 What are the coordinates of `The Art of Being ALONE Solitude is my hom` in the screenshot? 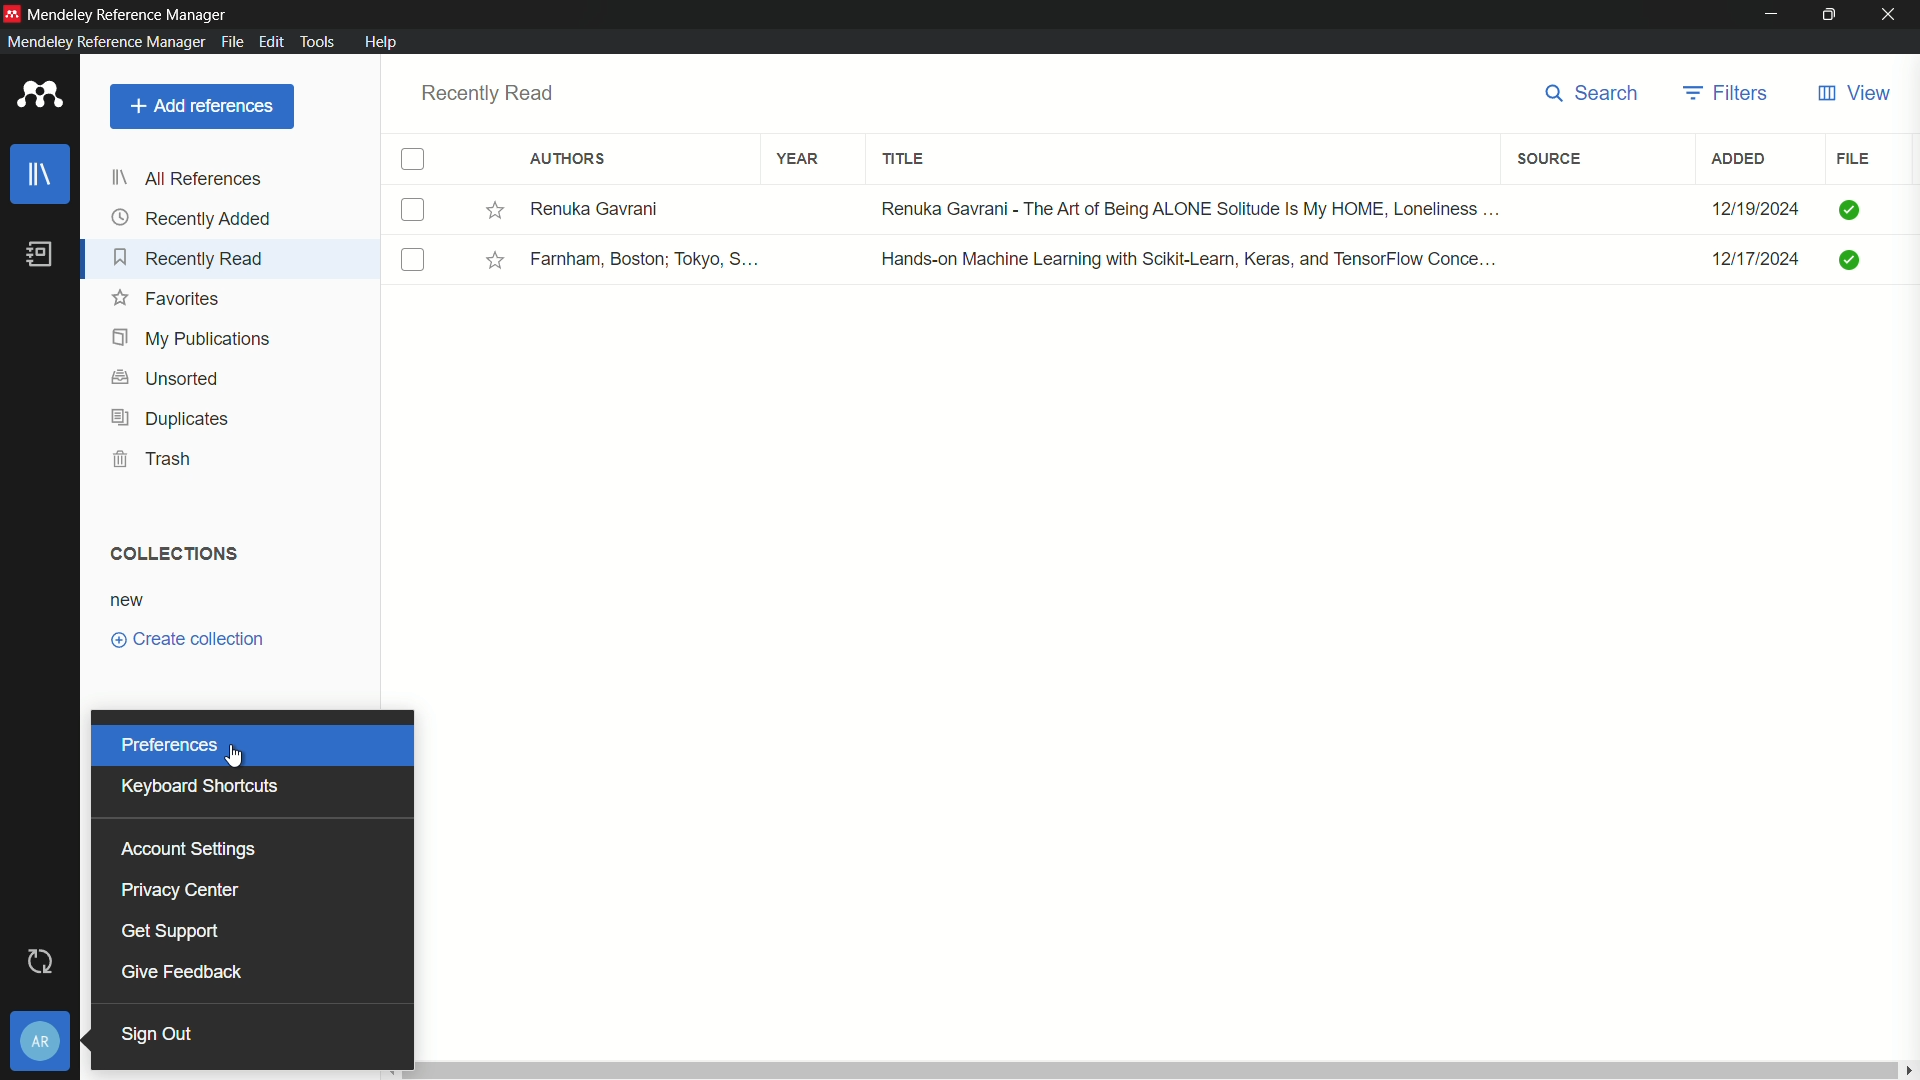 It's located at (1188, 210).